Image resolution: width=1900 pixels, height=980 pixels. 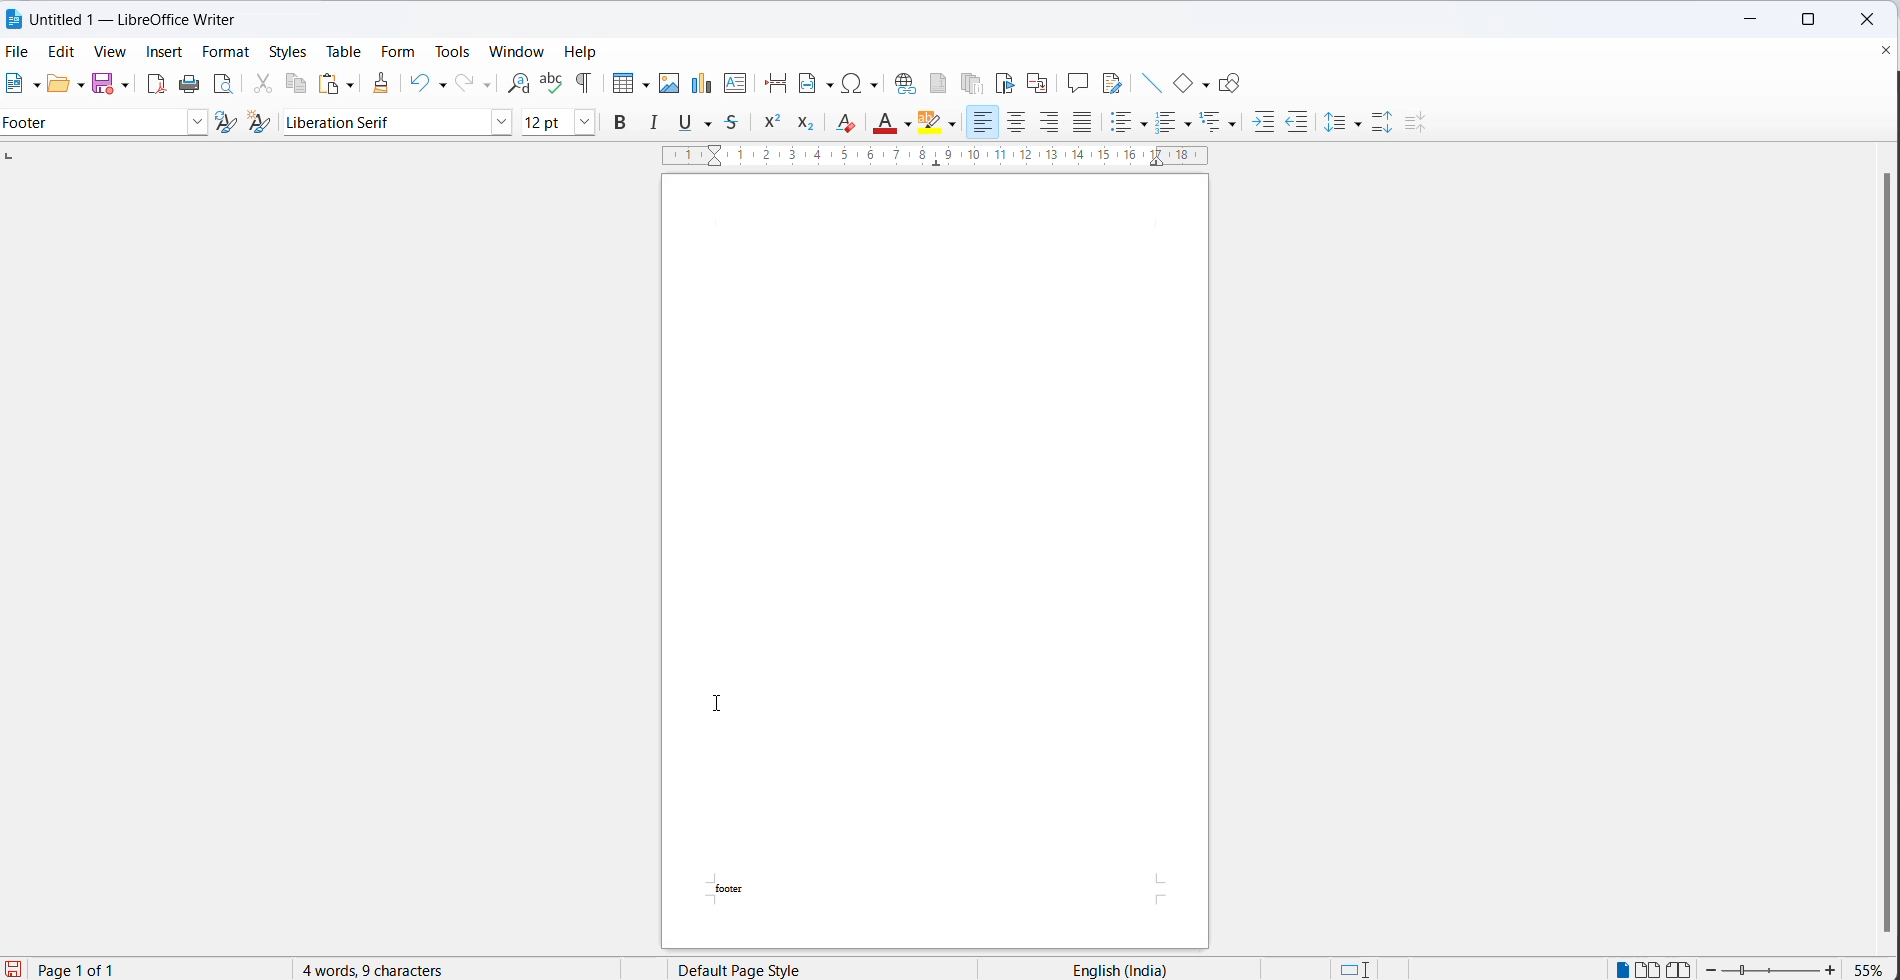 I want to click on save, so click(x=102, y=84).